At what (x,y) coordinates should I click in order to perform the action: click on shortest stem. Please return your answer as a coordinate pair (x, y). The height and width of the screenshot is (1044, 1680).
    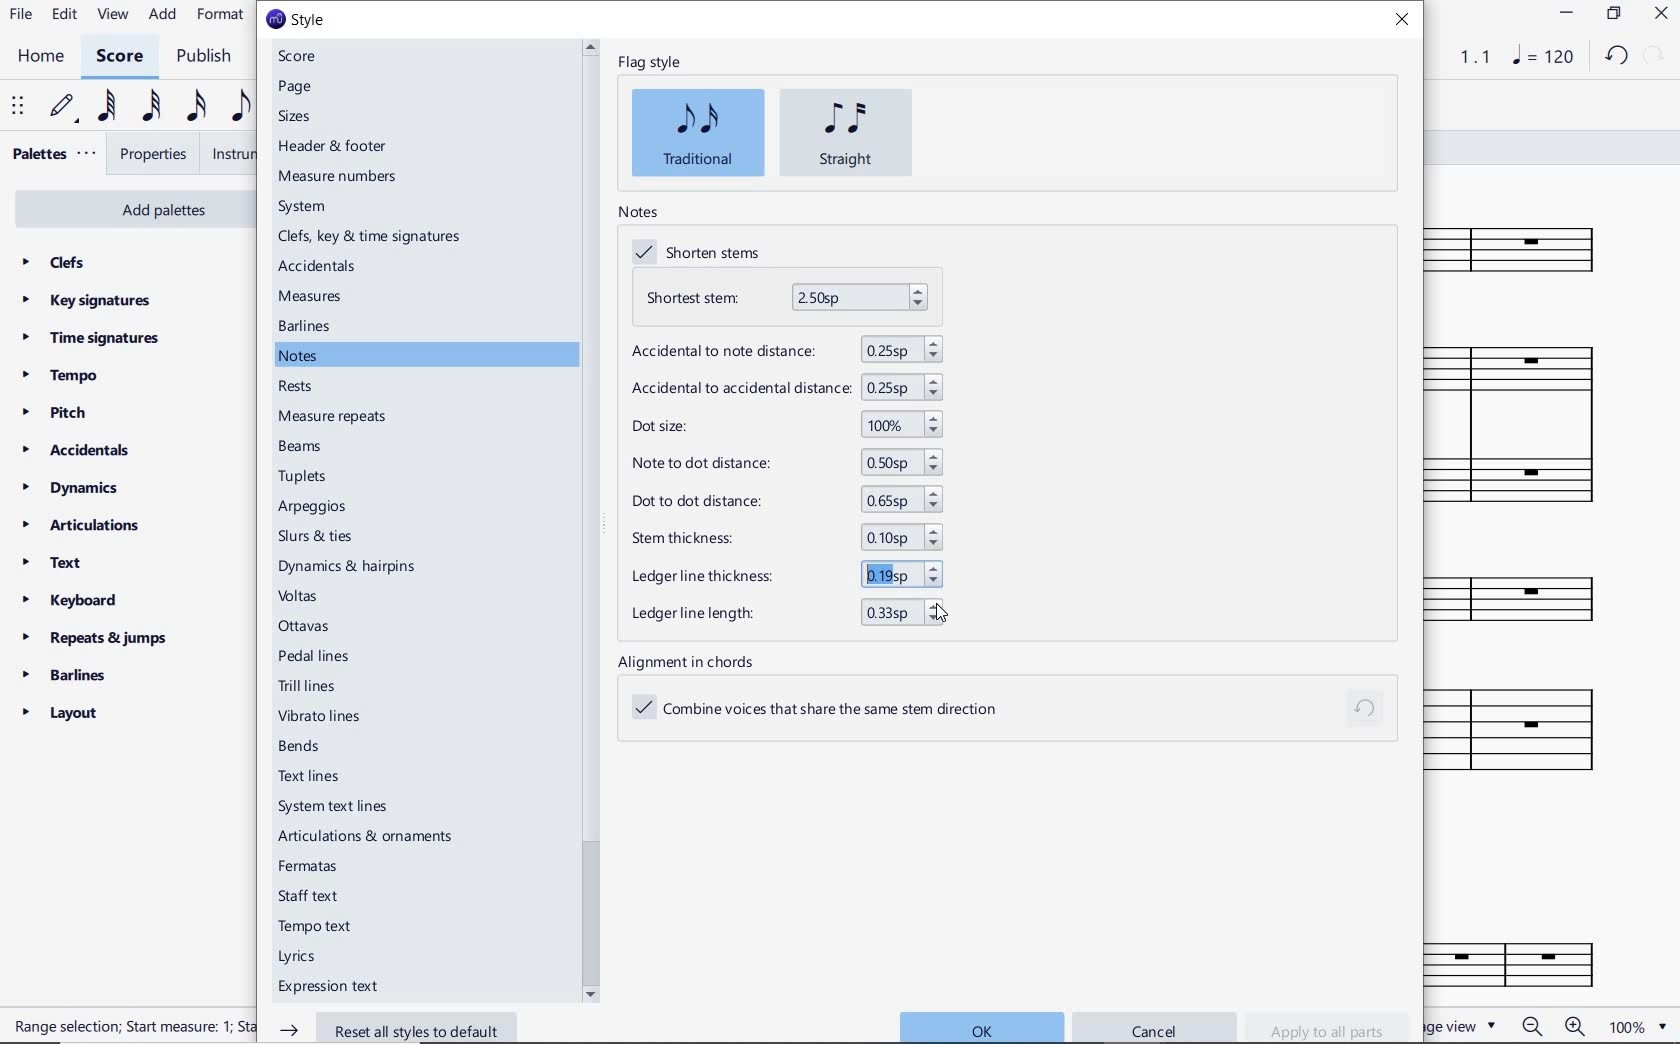
    Looking at the image, I should click on (786, 298).